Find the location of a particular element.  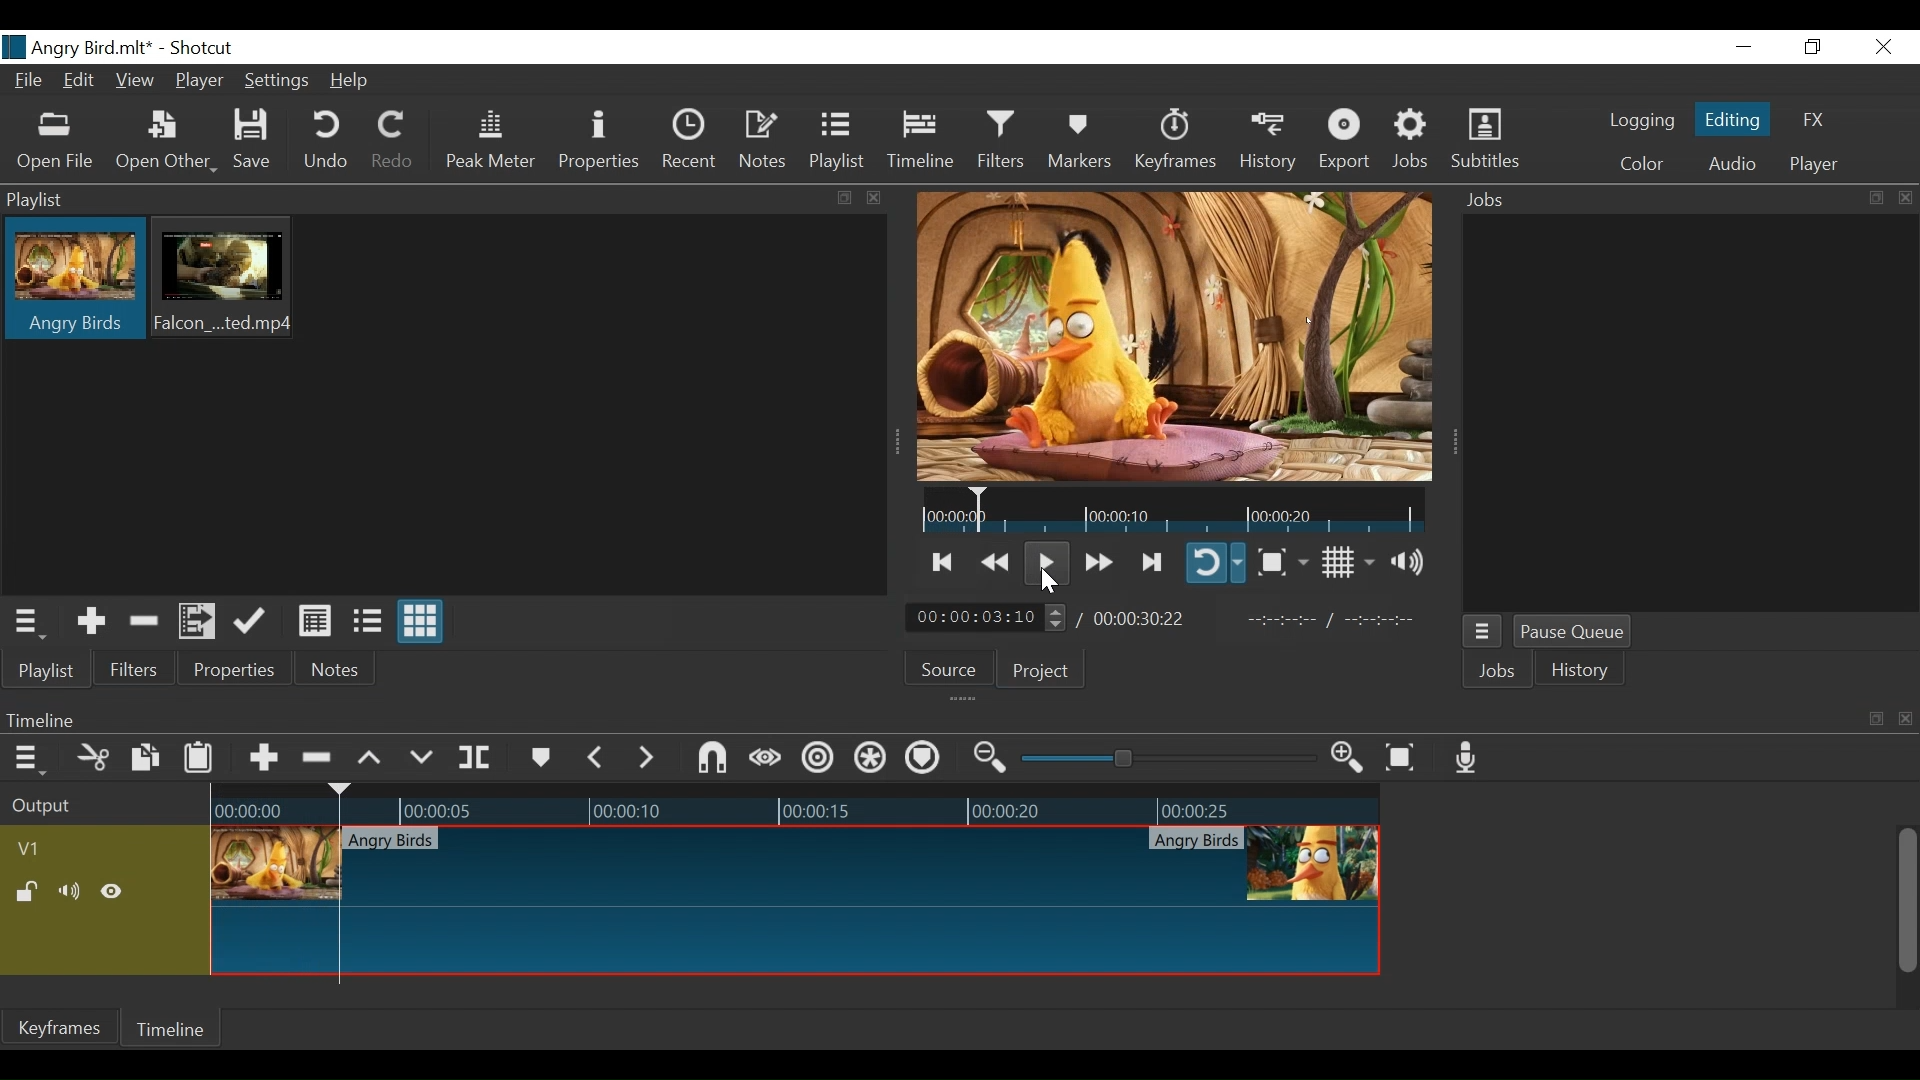

Colr is located at coordinates (1641, 164).